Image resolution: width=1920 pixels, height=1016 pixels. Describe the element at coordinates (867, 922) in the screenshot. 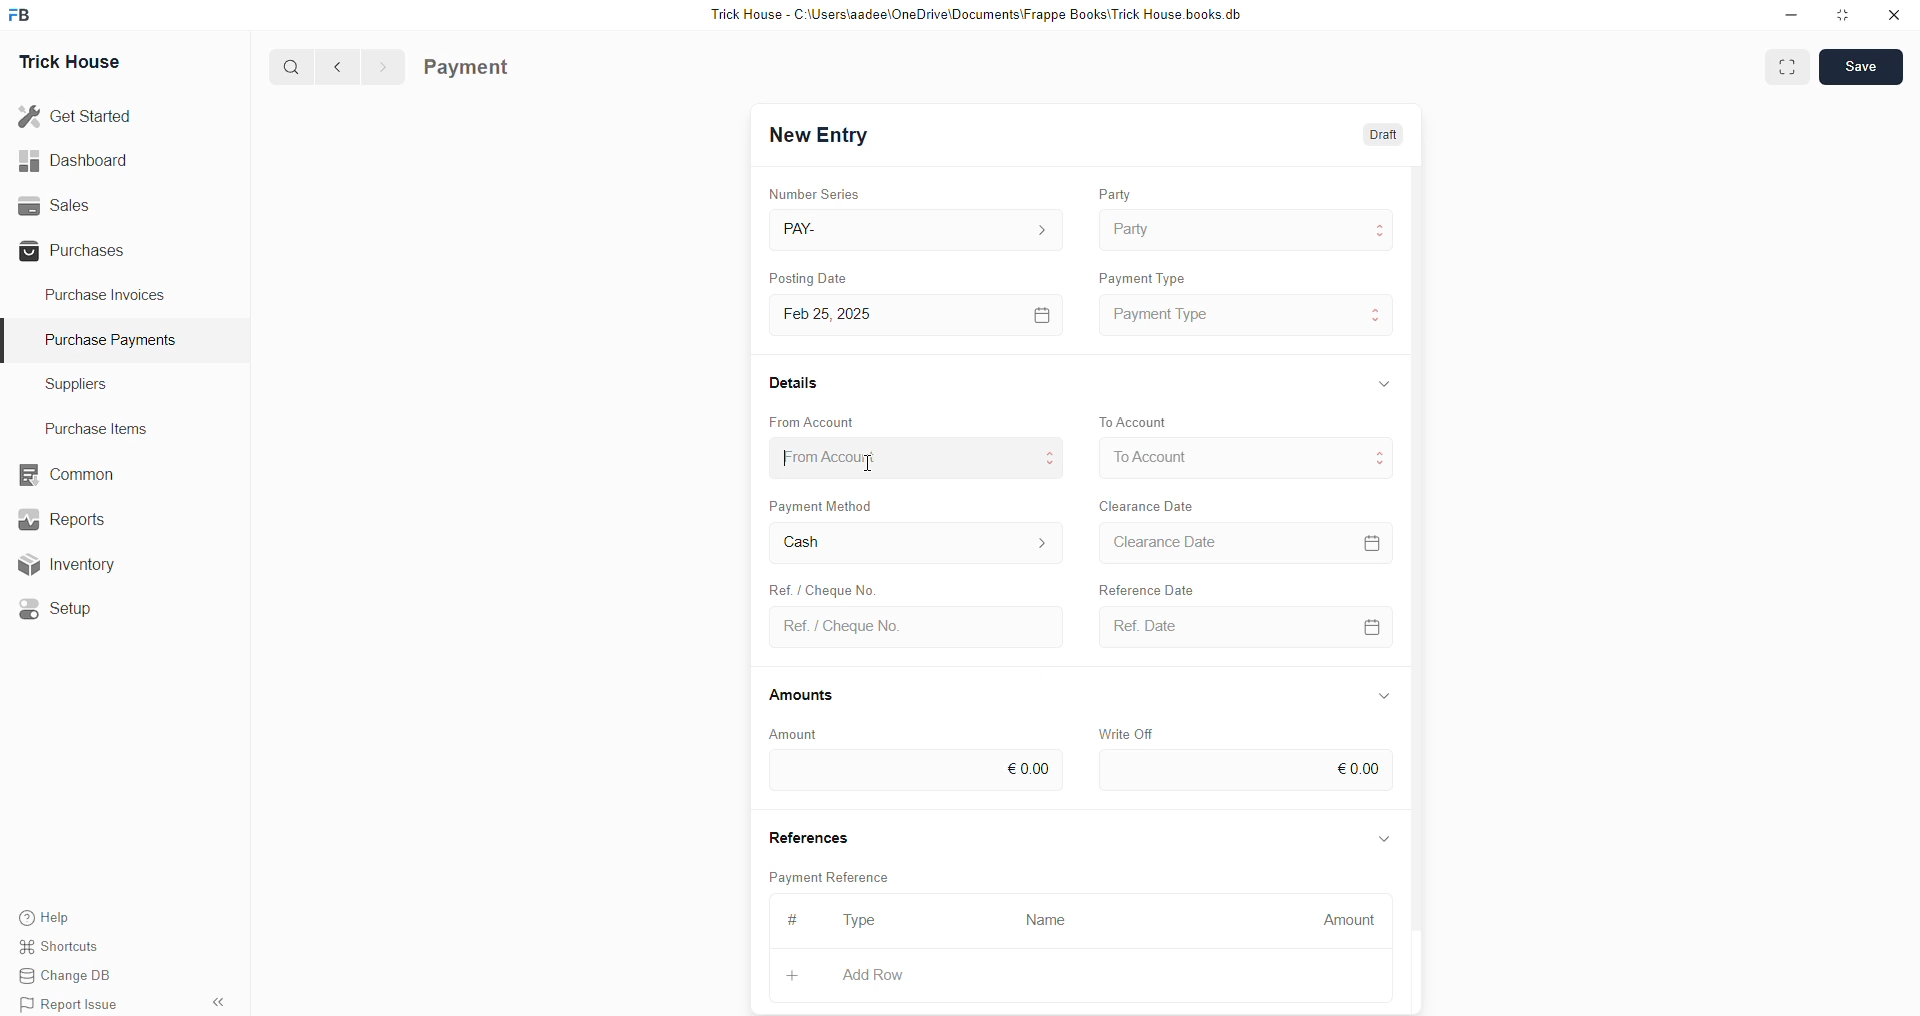

I see `Type` at that location.